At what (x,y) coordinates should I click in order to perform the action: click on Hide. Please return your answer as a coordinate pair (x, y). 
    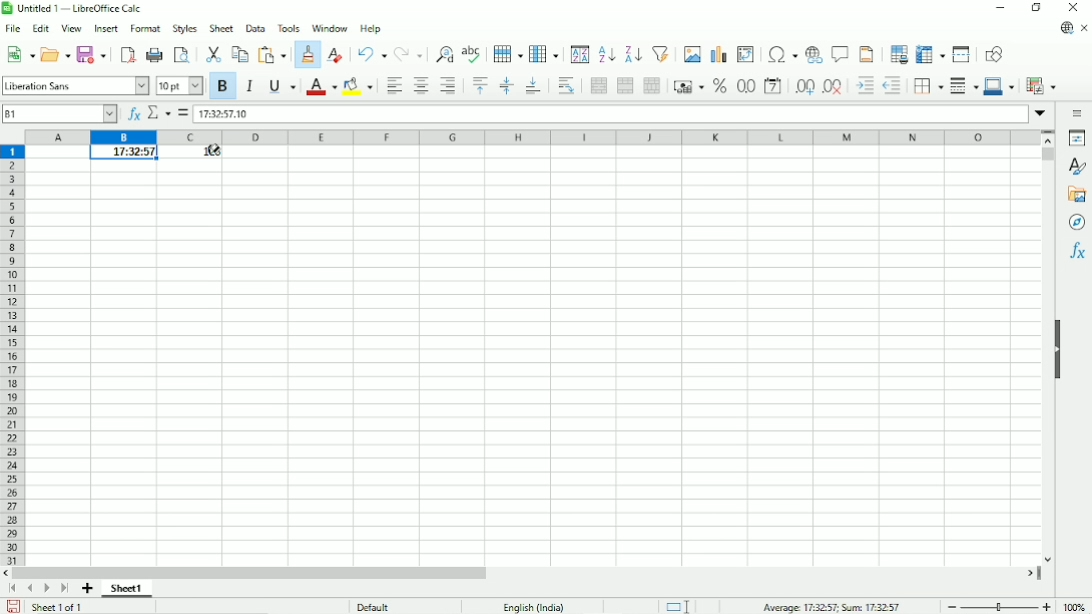
    Looking at the image, I should click on (1060, 354).